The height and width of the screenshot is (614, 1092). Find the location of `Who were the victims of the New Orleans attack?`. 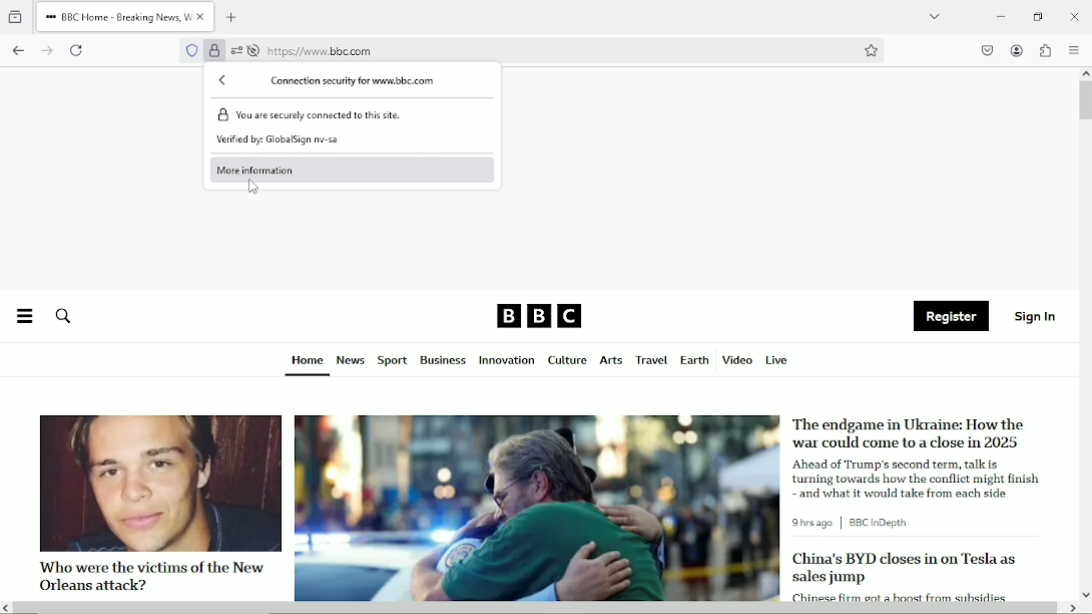

Who were the victims of the New Orleans attack? is located at coordinates (149, 575).